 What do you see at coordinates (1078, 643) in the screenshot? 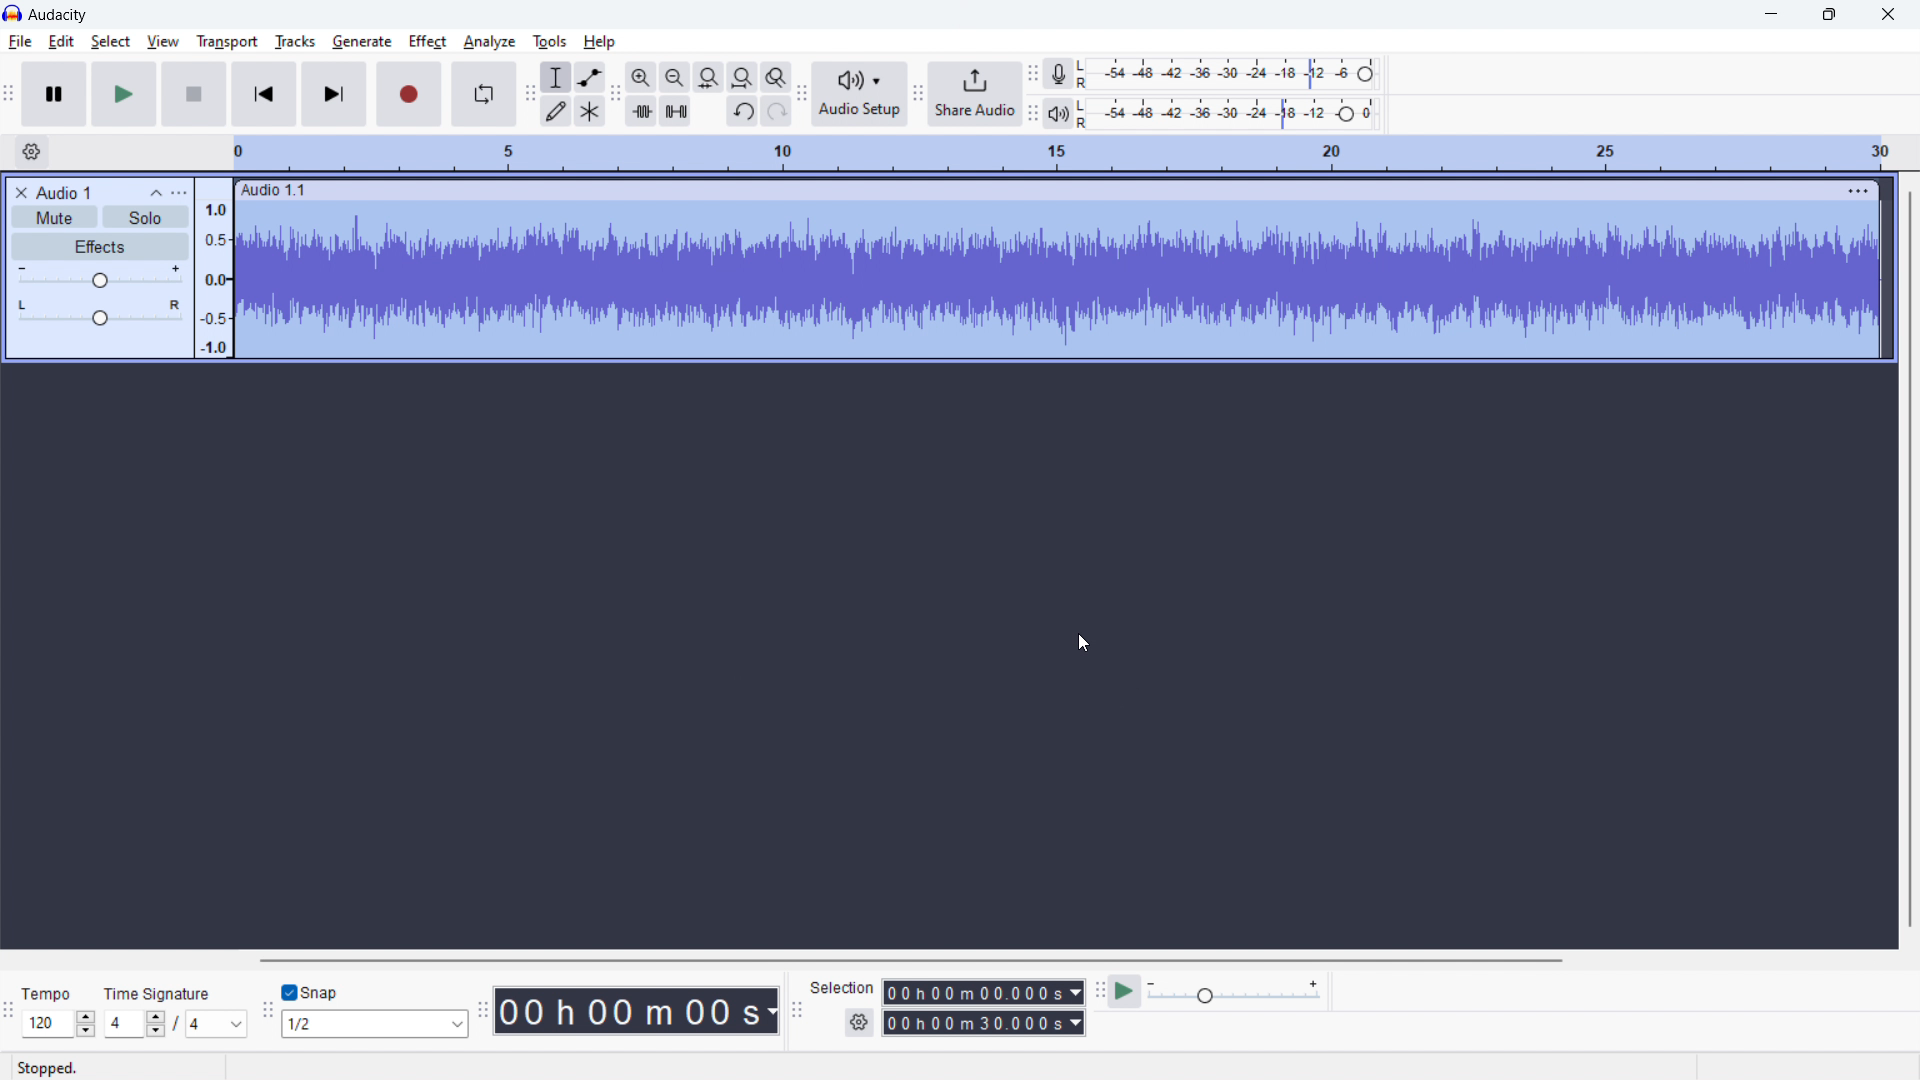
I see `Cursor` at bounding box center [1078, 643].